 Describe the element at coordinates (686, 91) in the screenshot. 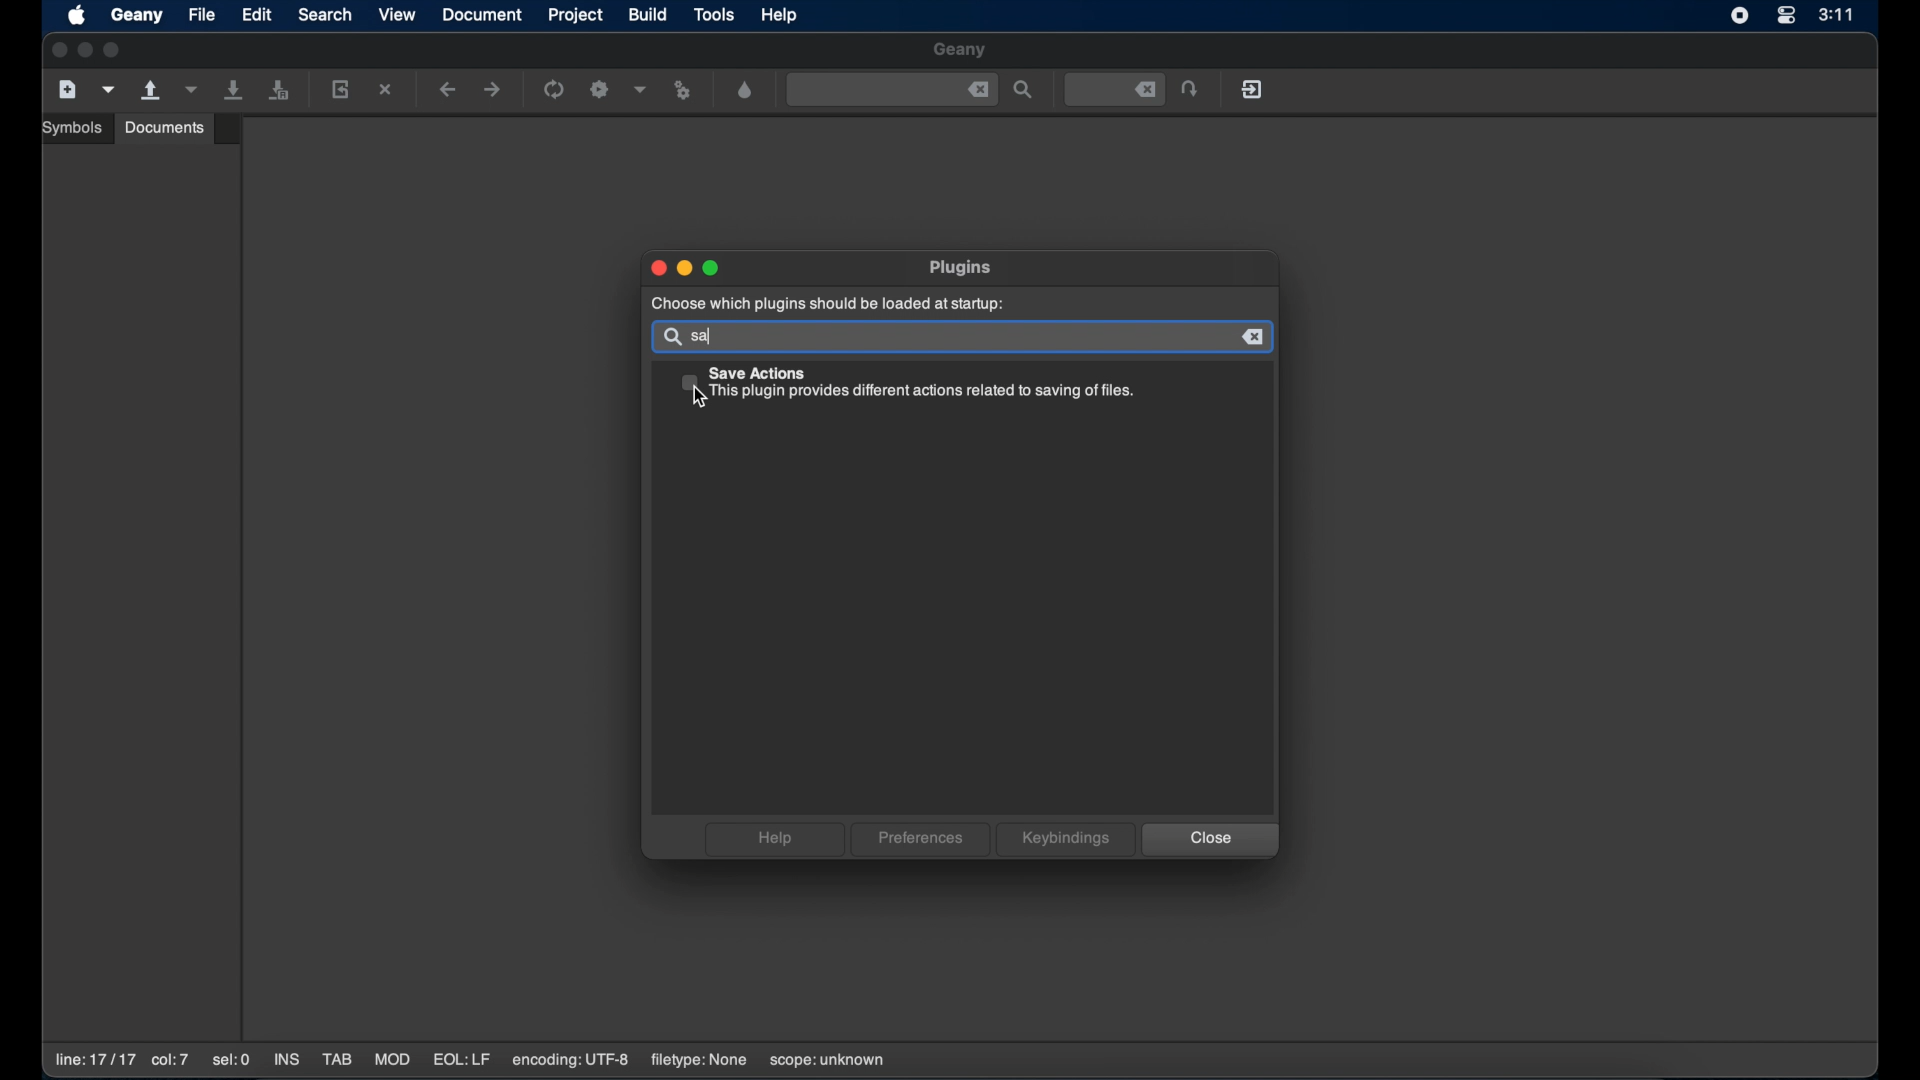

I see `run or view the current file file` at that location.